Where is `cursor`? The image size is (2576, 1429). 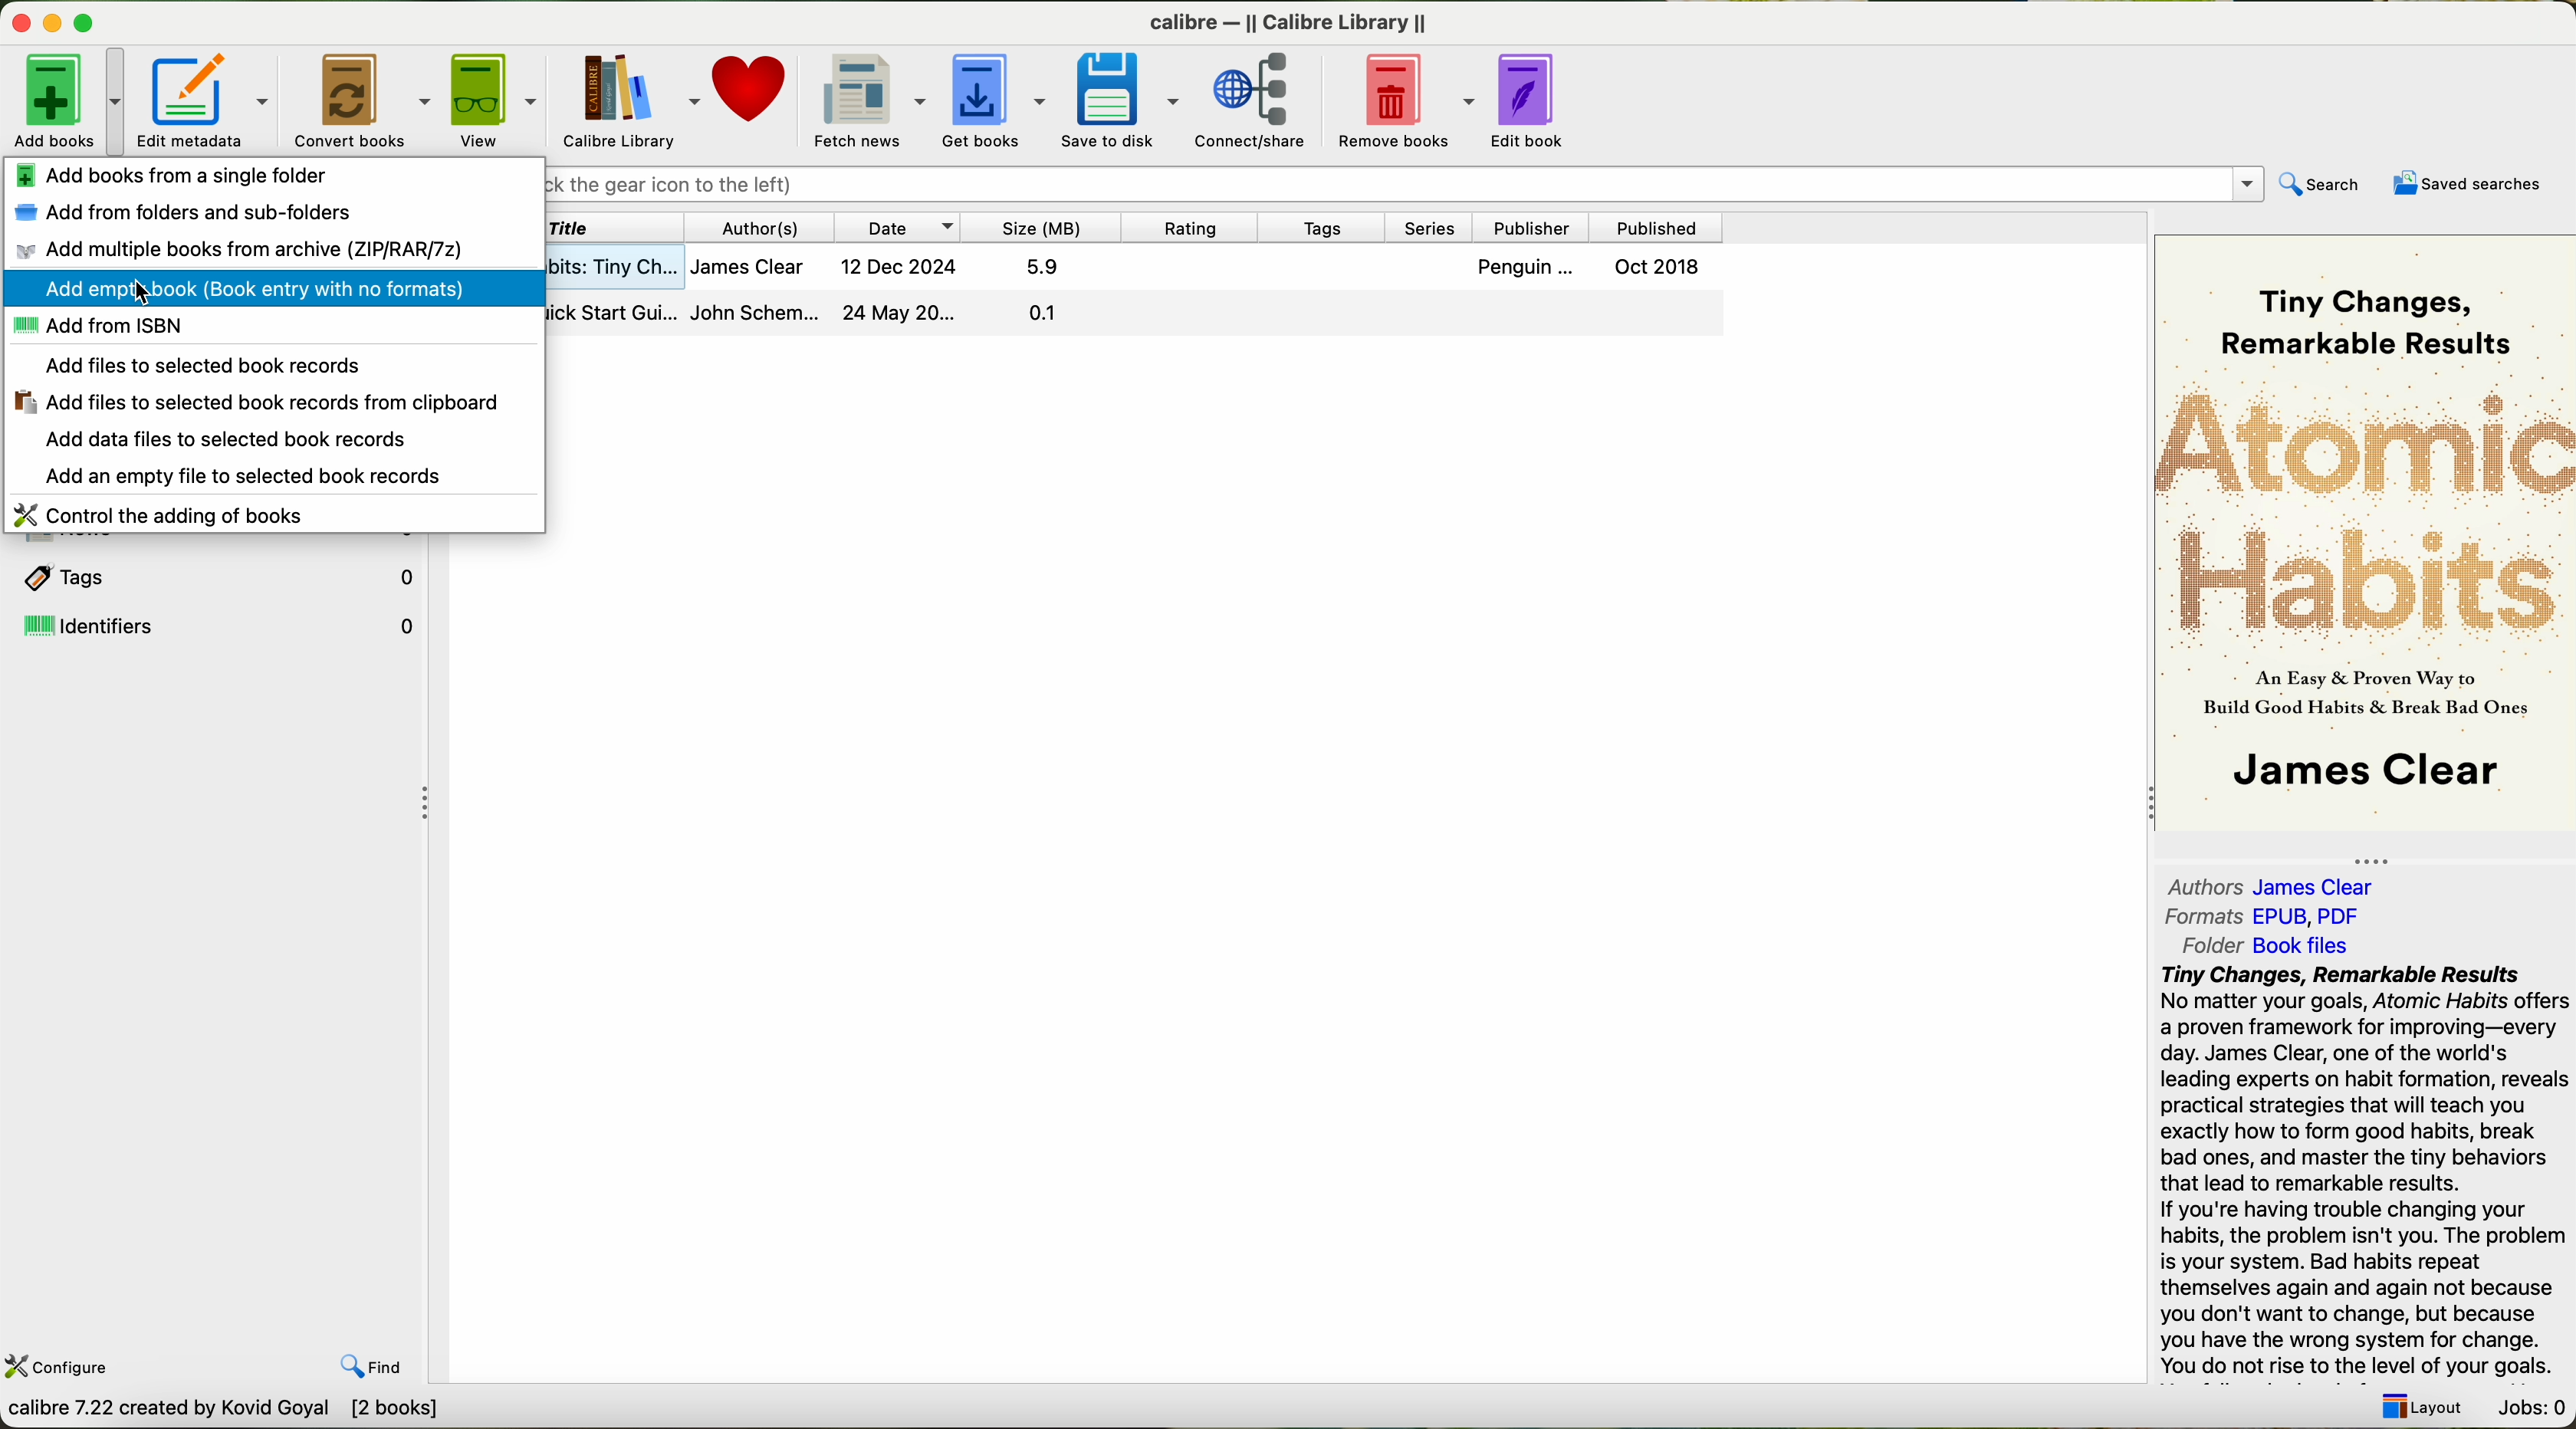 cursor is located at coordinates (149, 296).